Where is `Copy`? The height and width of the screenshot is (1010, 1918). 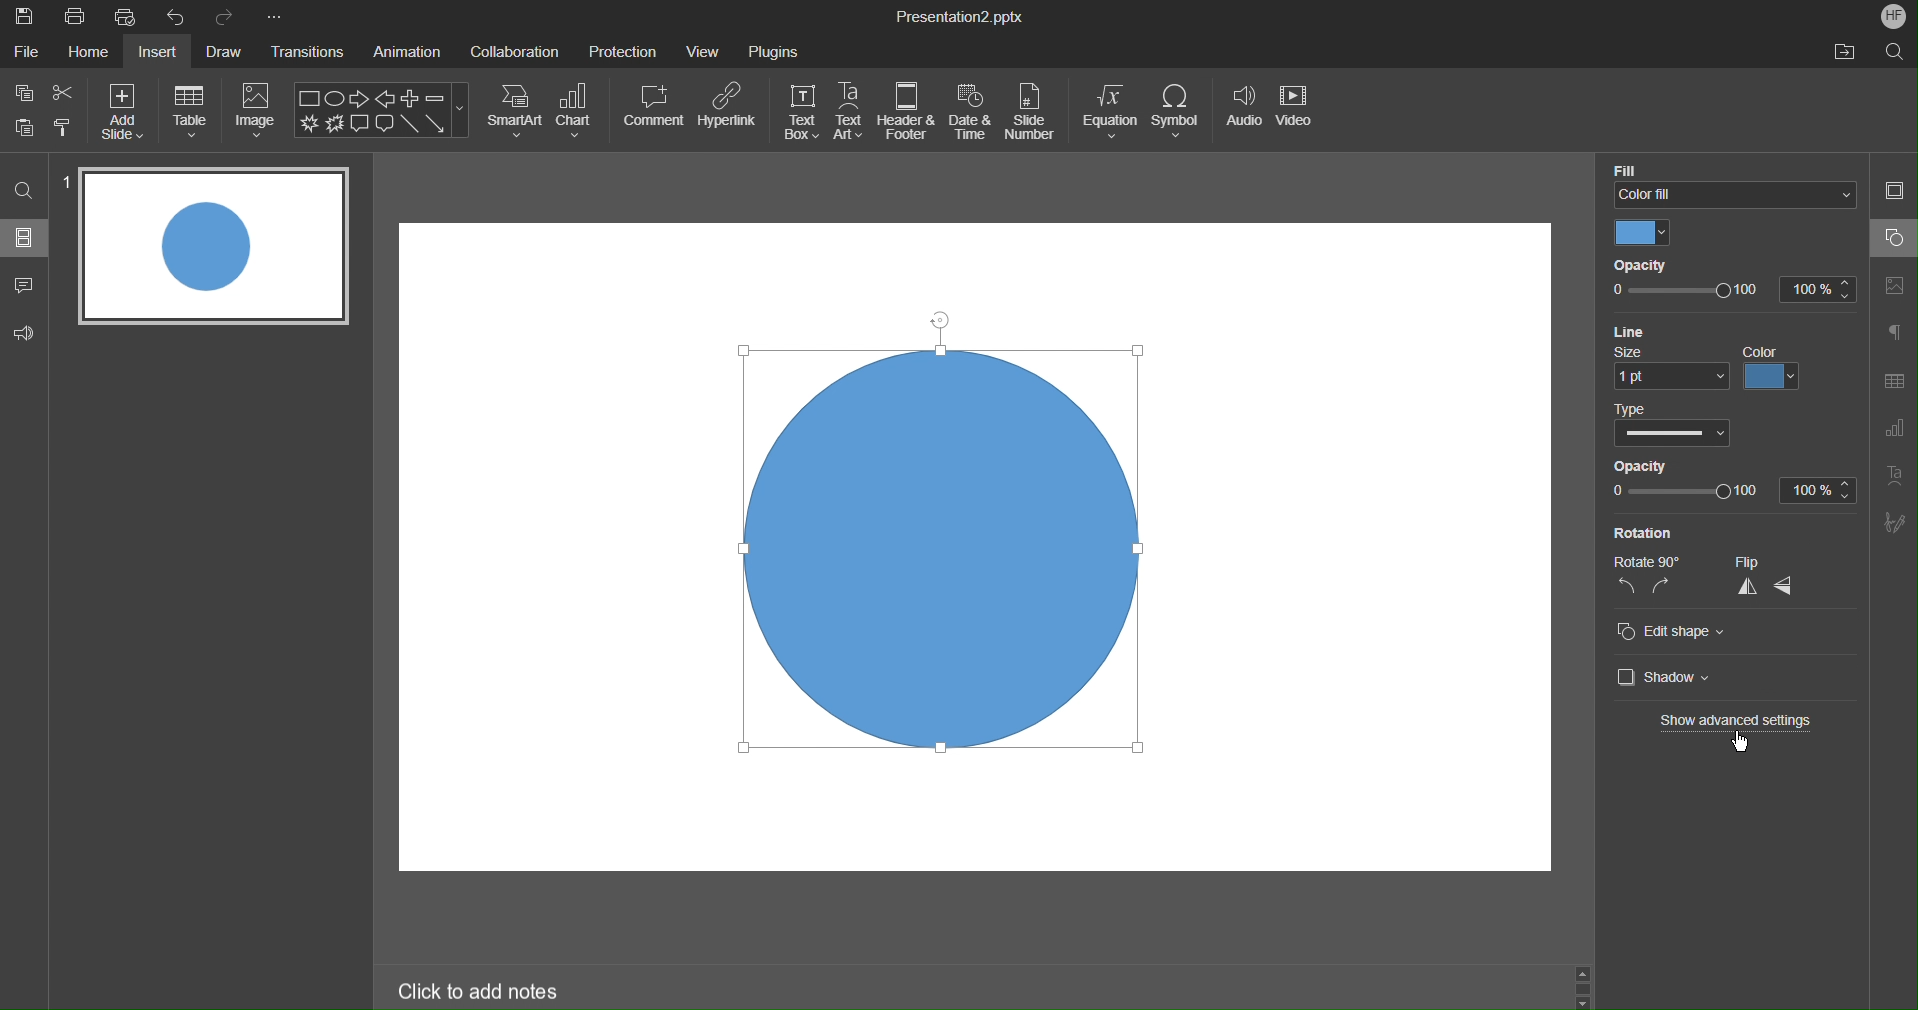
Copy is located at coordinates (22, 92).